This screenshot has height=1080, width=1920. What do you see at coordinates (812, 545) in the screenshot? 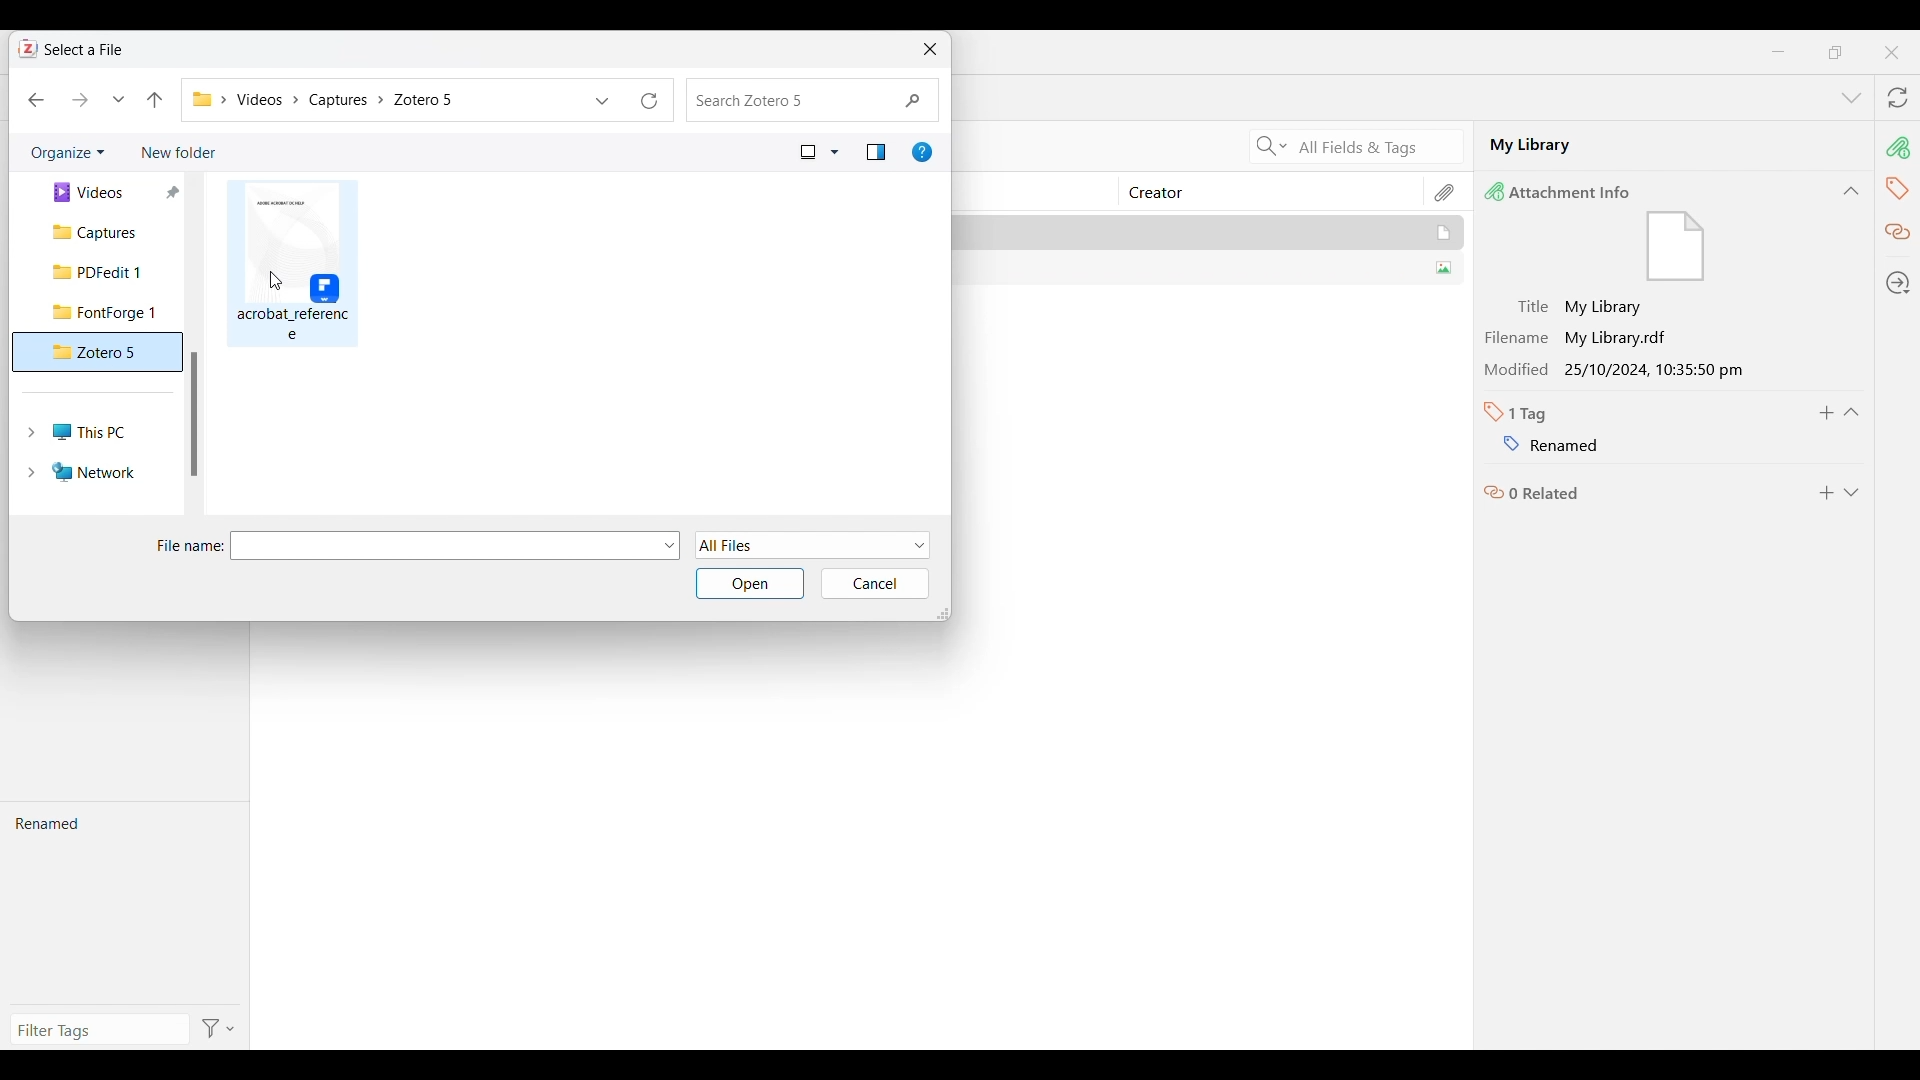
I see `File formats` at bounding box center [812, 545].